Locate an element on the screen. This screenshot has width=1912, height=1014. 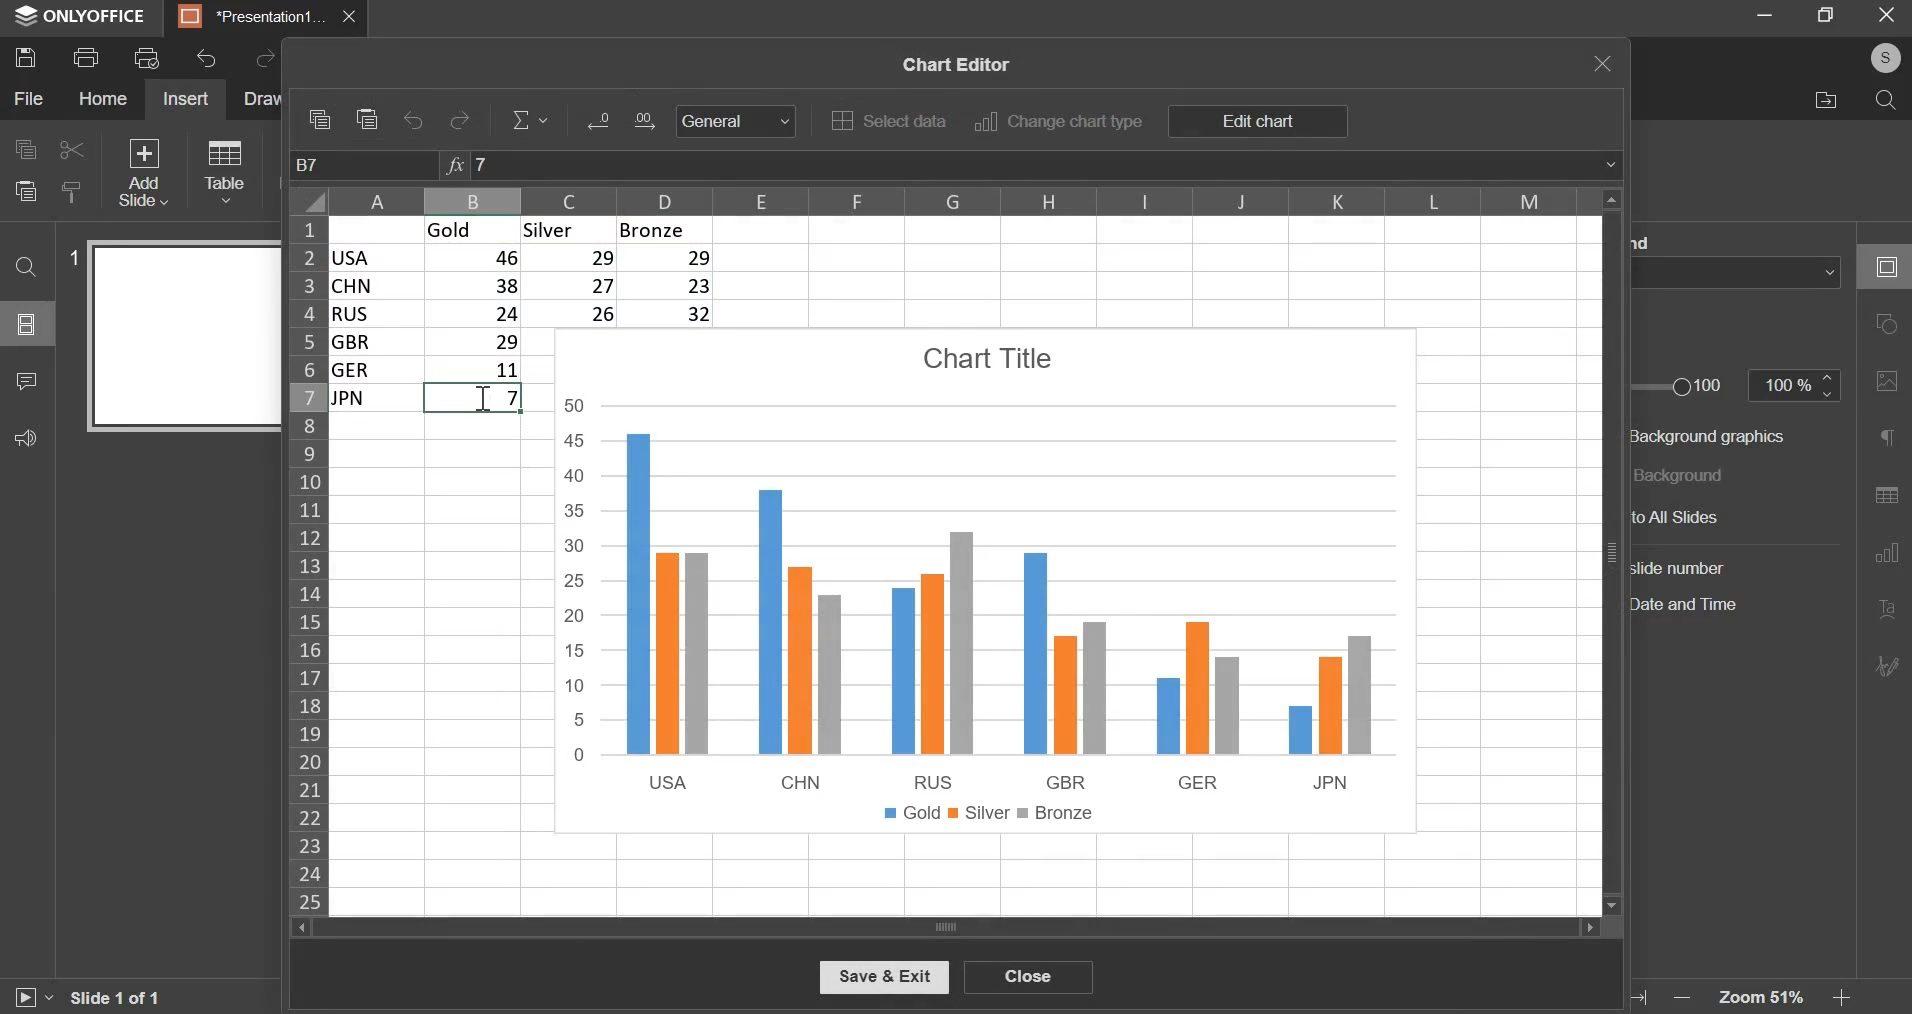
save & exit is located at coordinates (883, 976).